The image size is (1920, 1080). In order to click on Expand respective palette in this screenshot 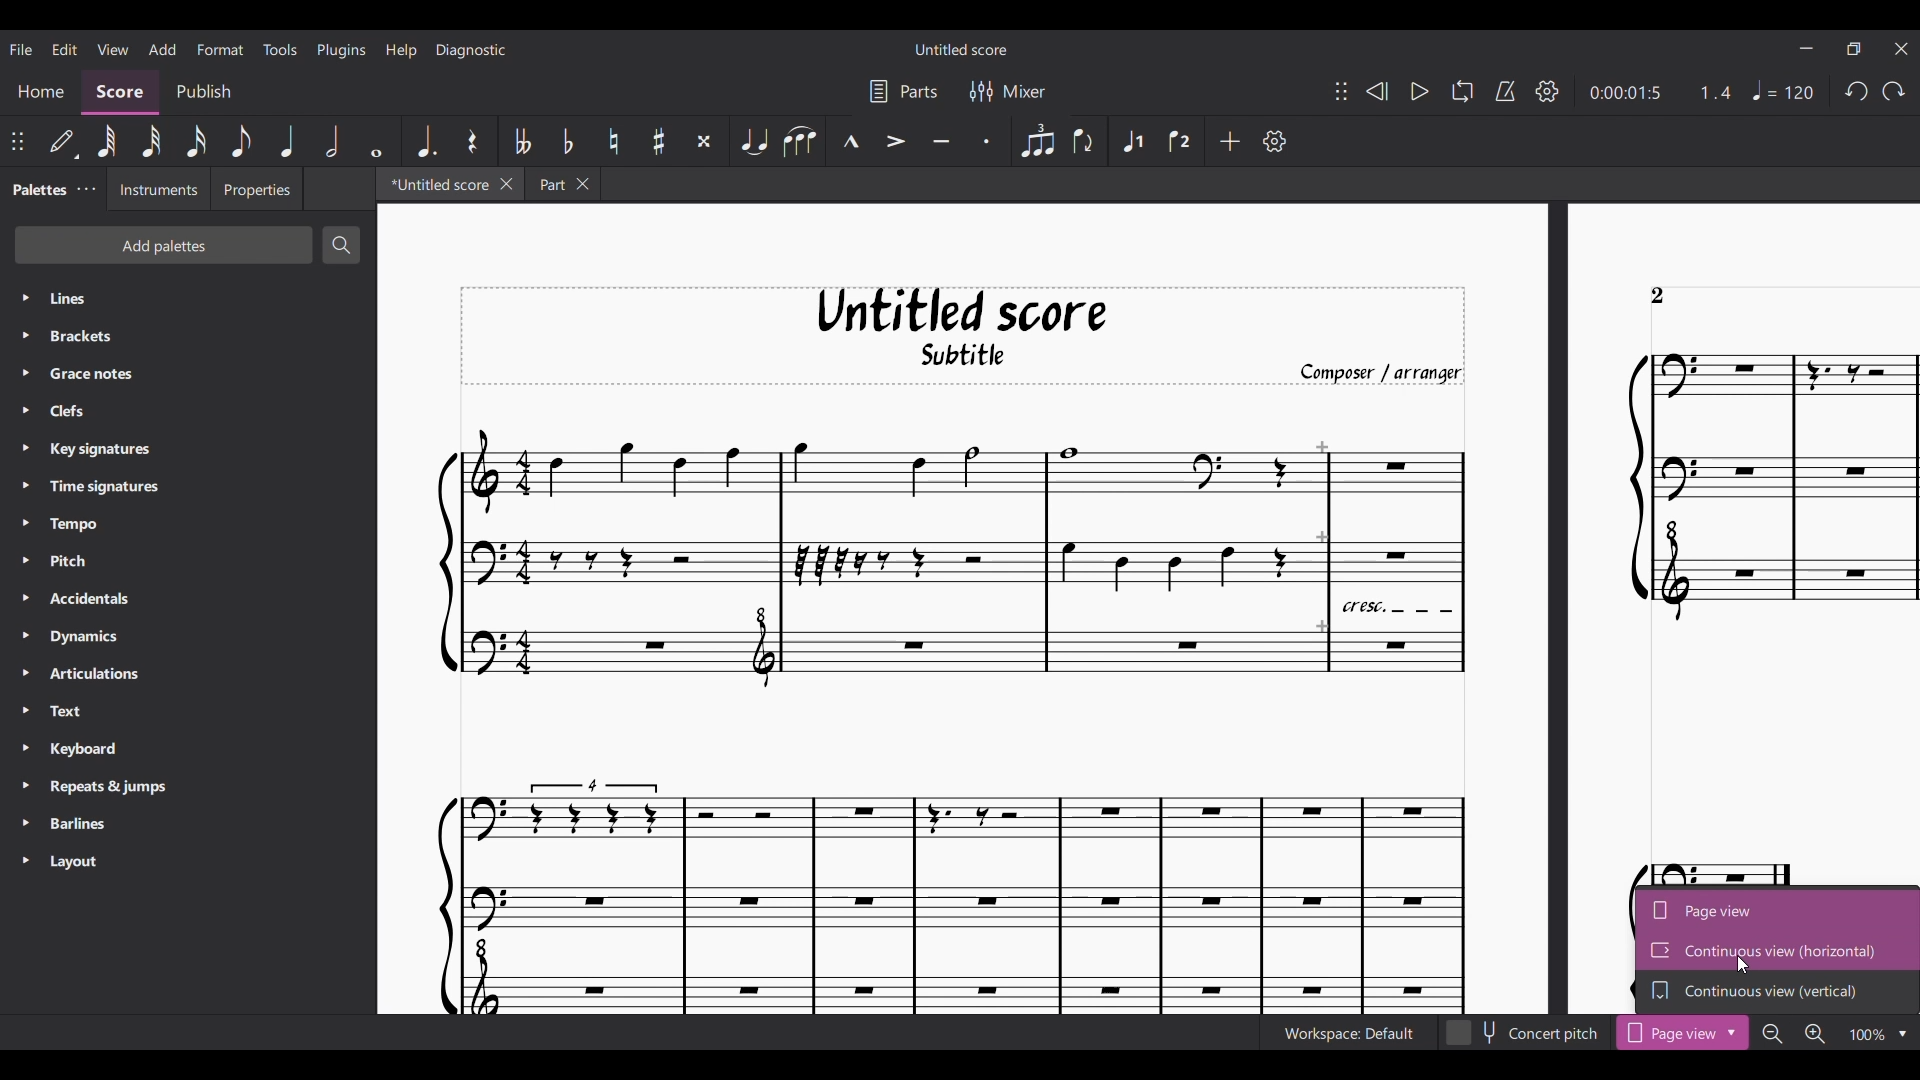, I will do `click(24, 580)`.